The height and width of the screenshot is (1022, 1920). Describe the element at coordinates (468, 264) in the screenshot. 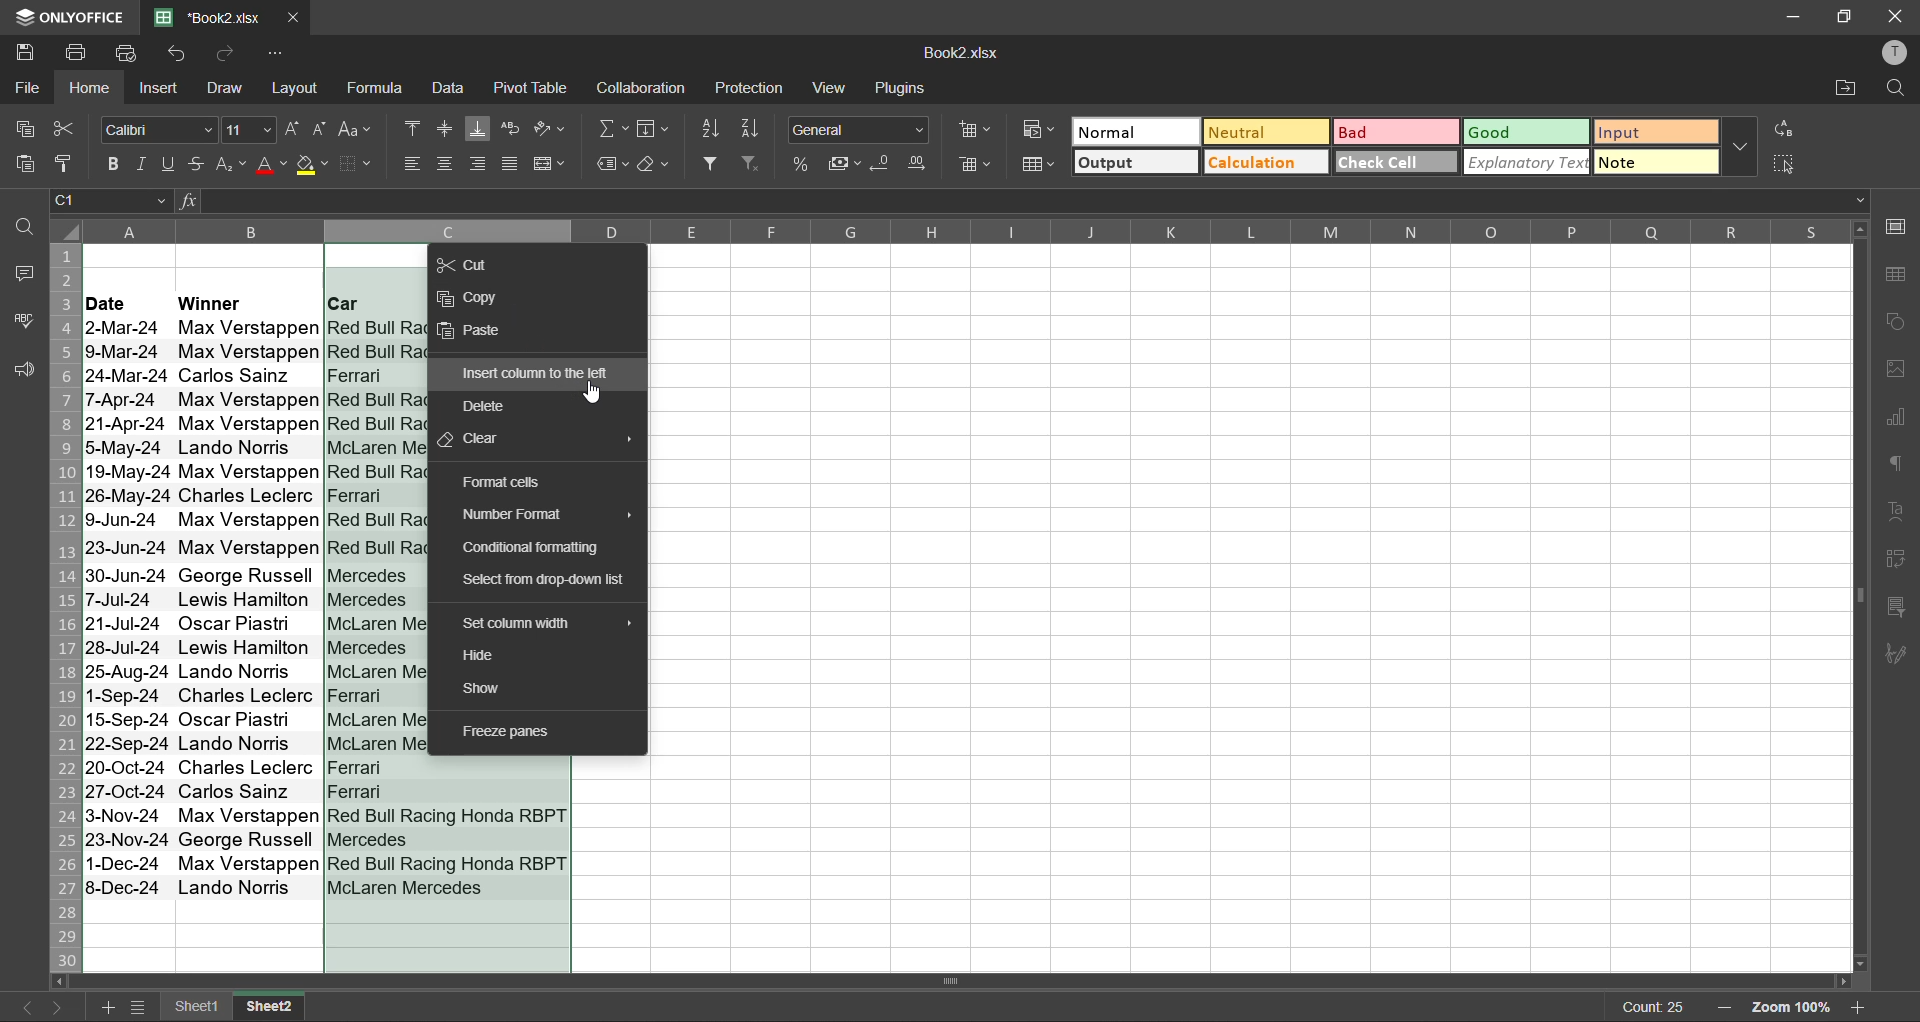

I see `cut` at that location.